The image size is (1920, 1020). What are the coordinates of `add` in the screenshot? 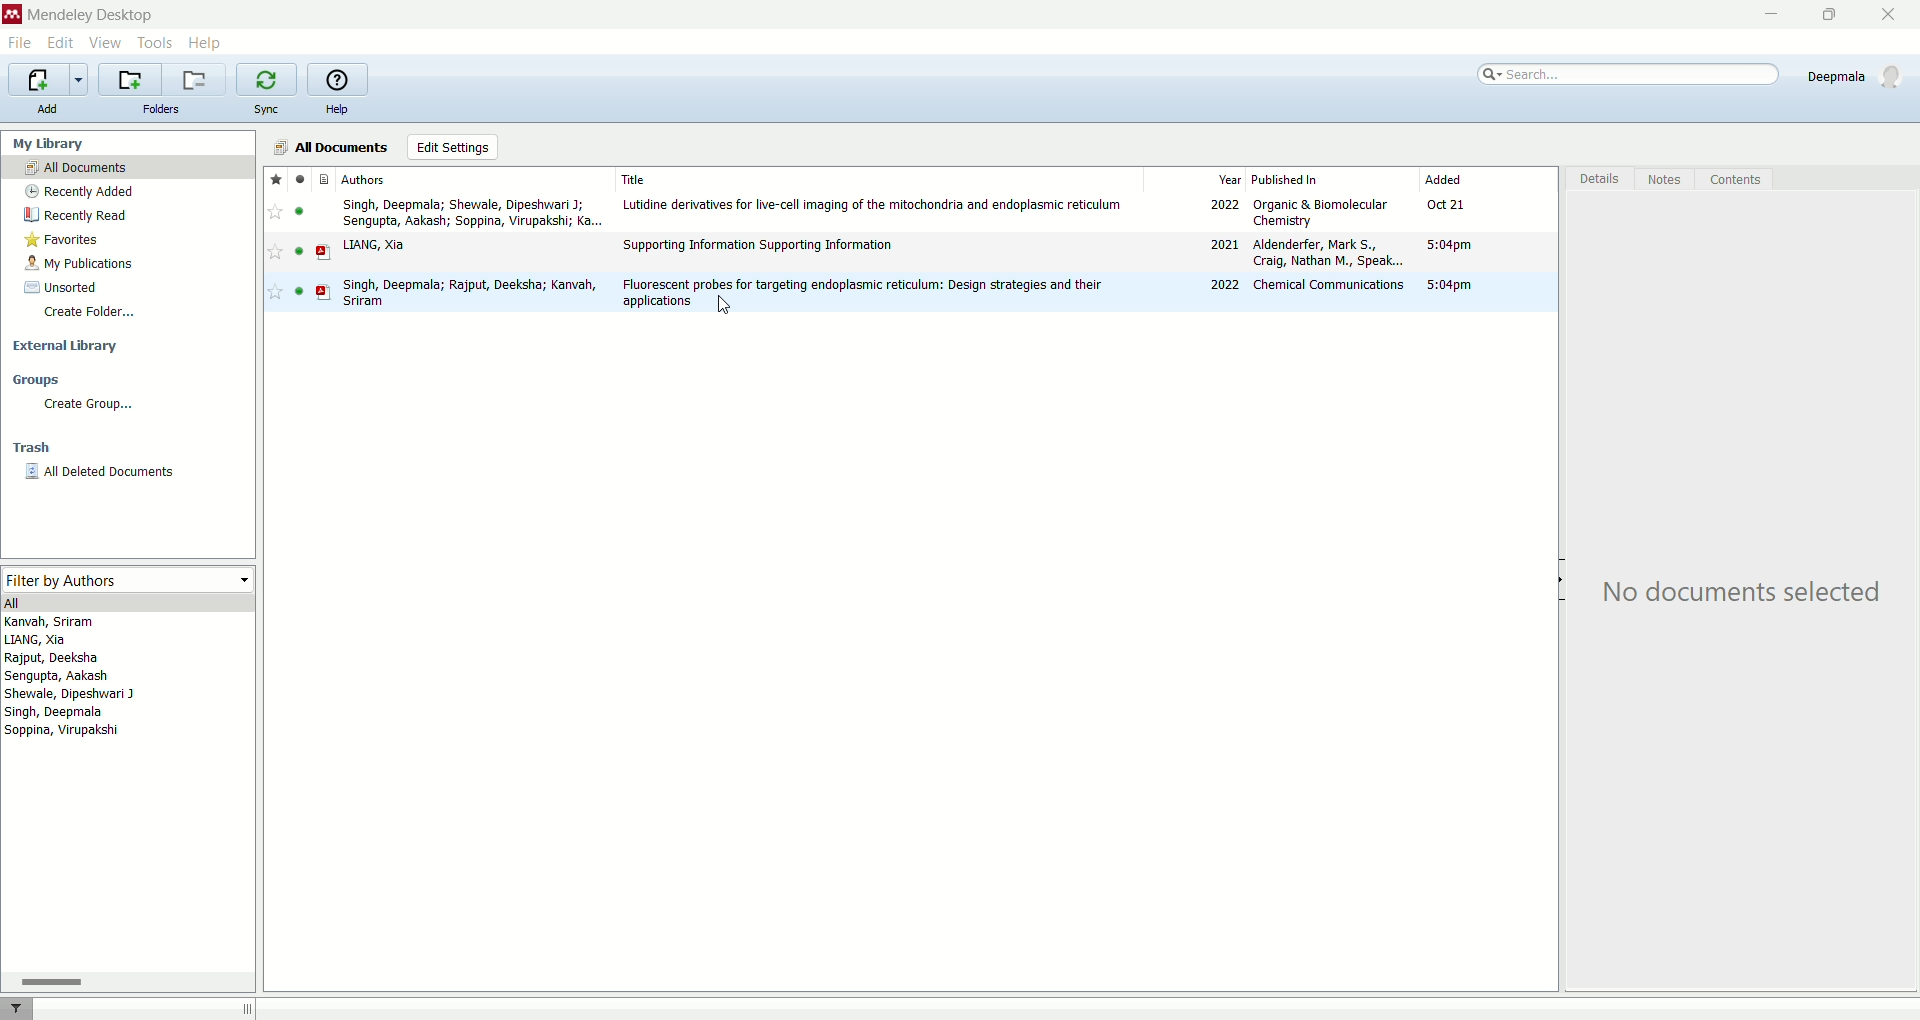 It's located at (48, 107).